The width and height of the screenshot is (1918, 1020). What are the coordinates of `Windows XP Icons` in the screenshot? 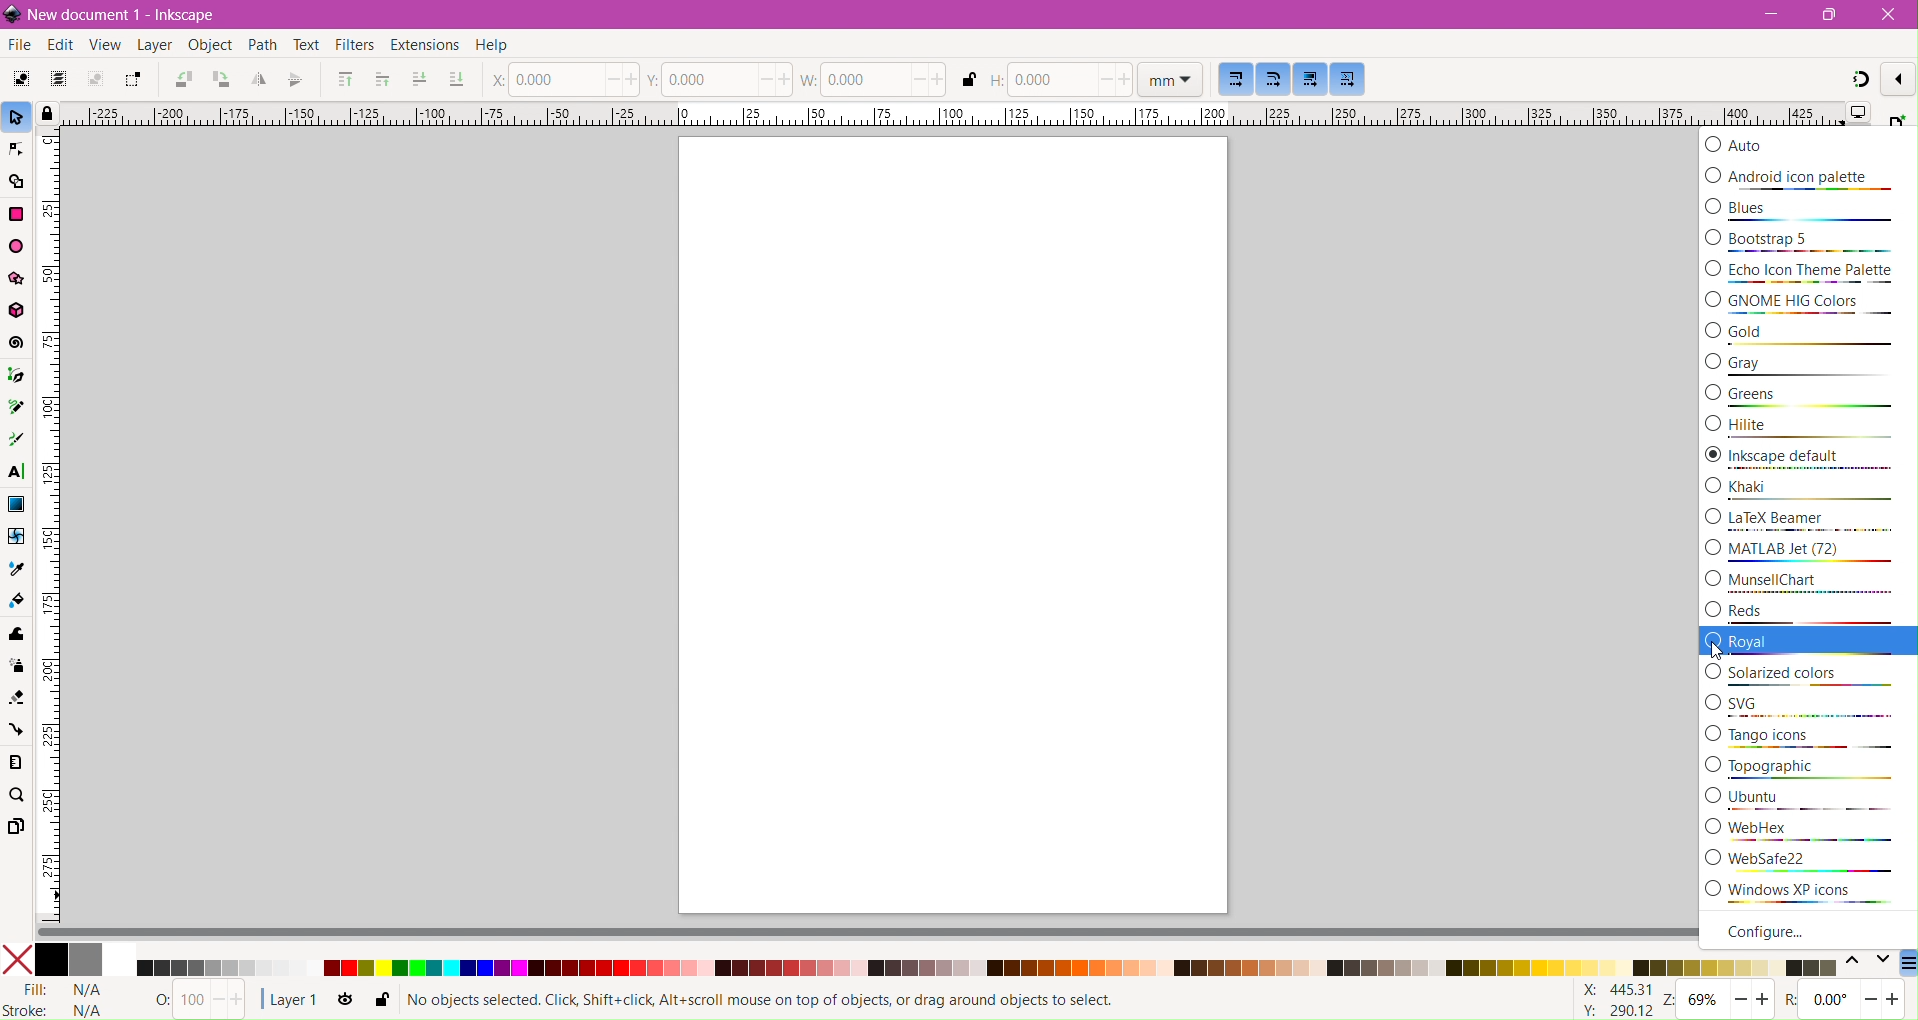 It's located at (1808, 893).